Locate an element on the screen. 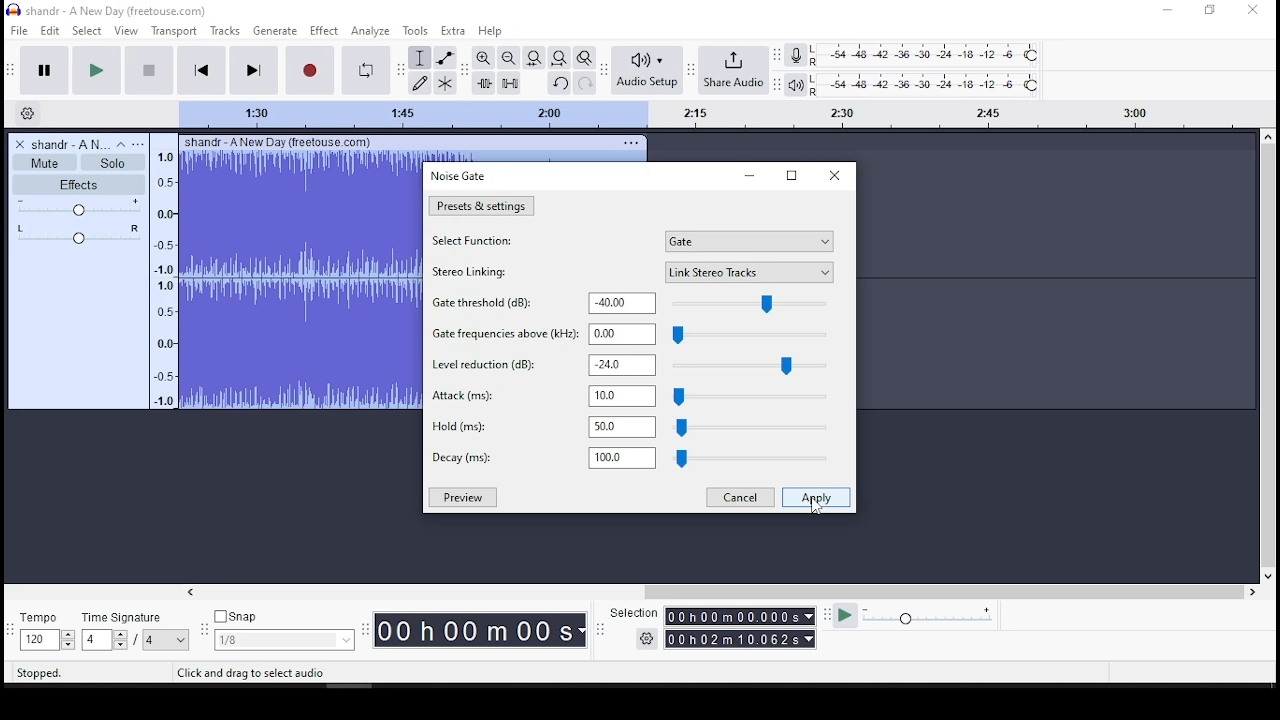 The width and height of the screenshot is (1280, 720). apply is located at coordinates (816, 497).